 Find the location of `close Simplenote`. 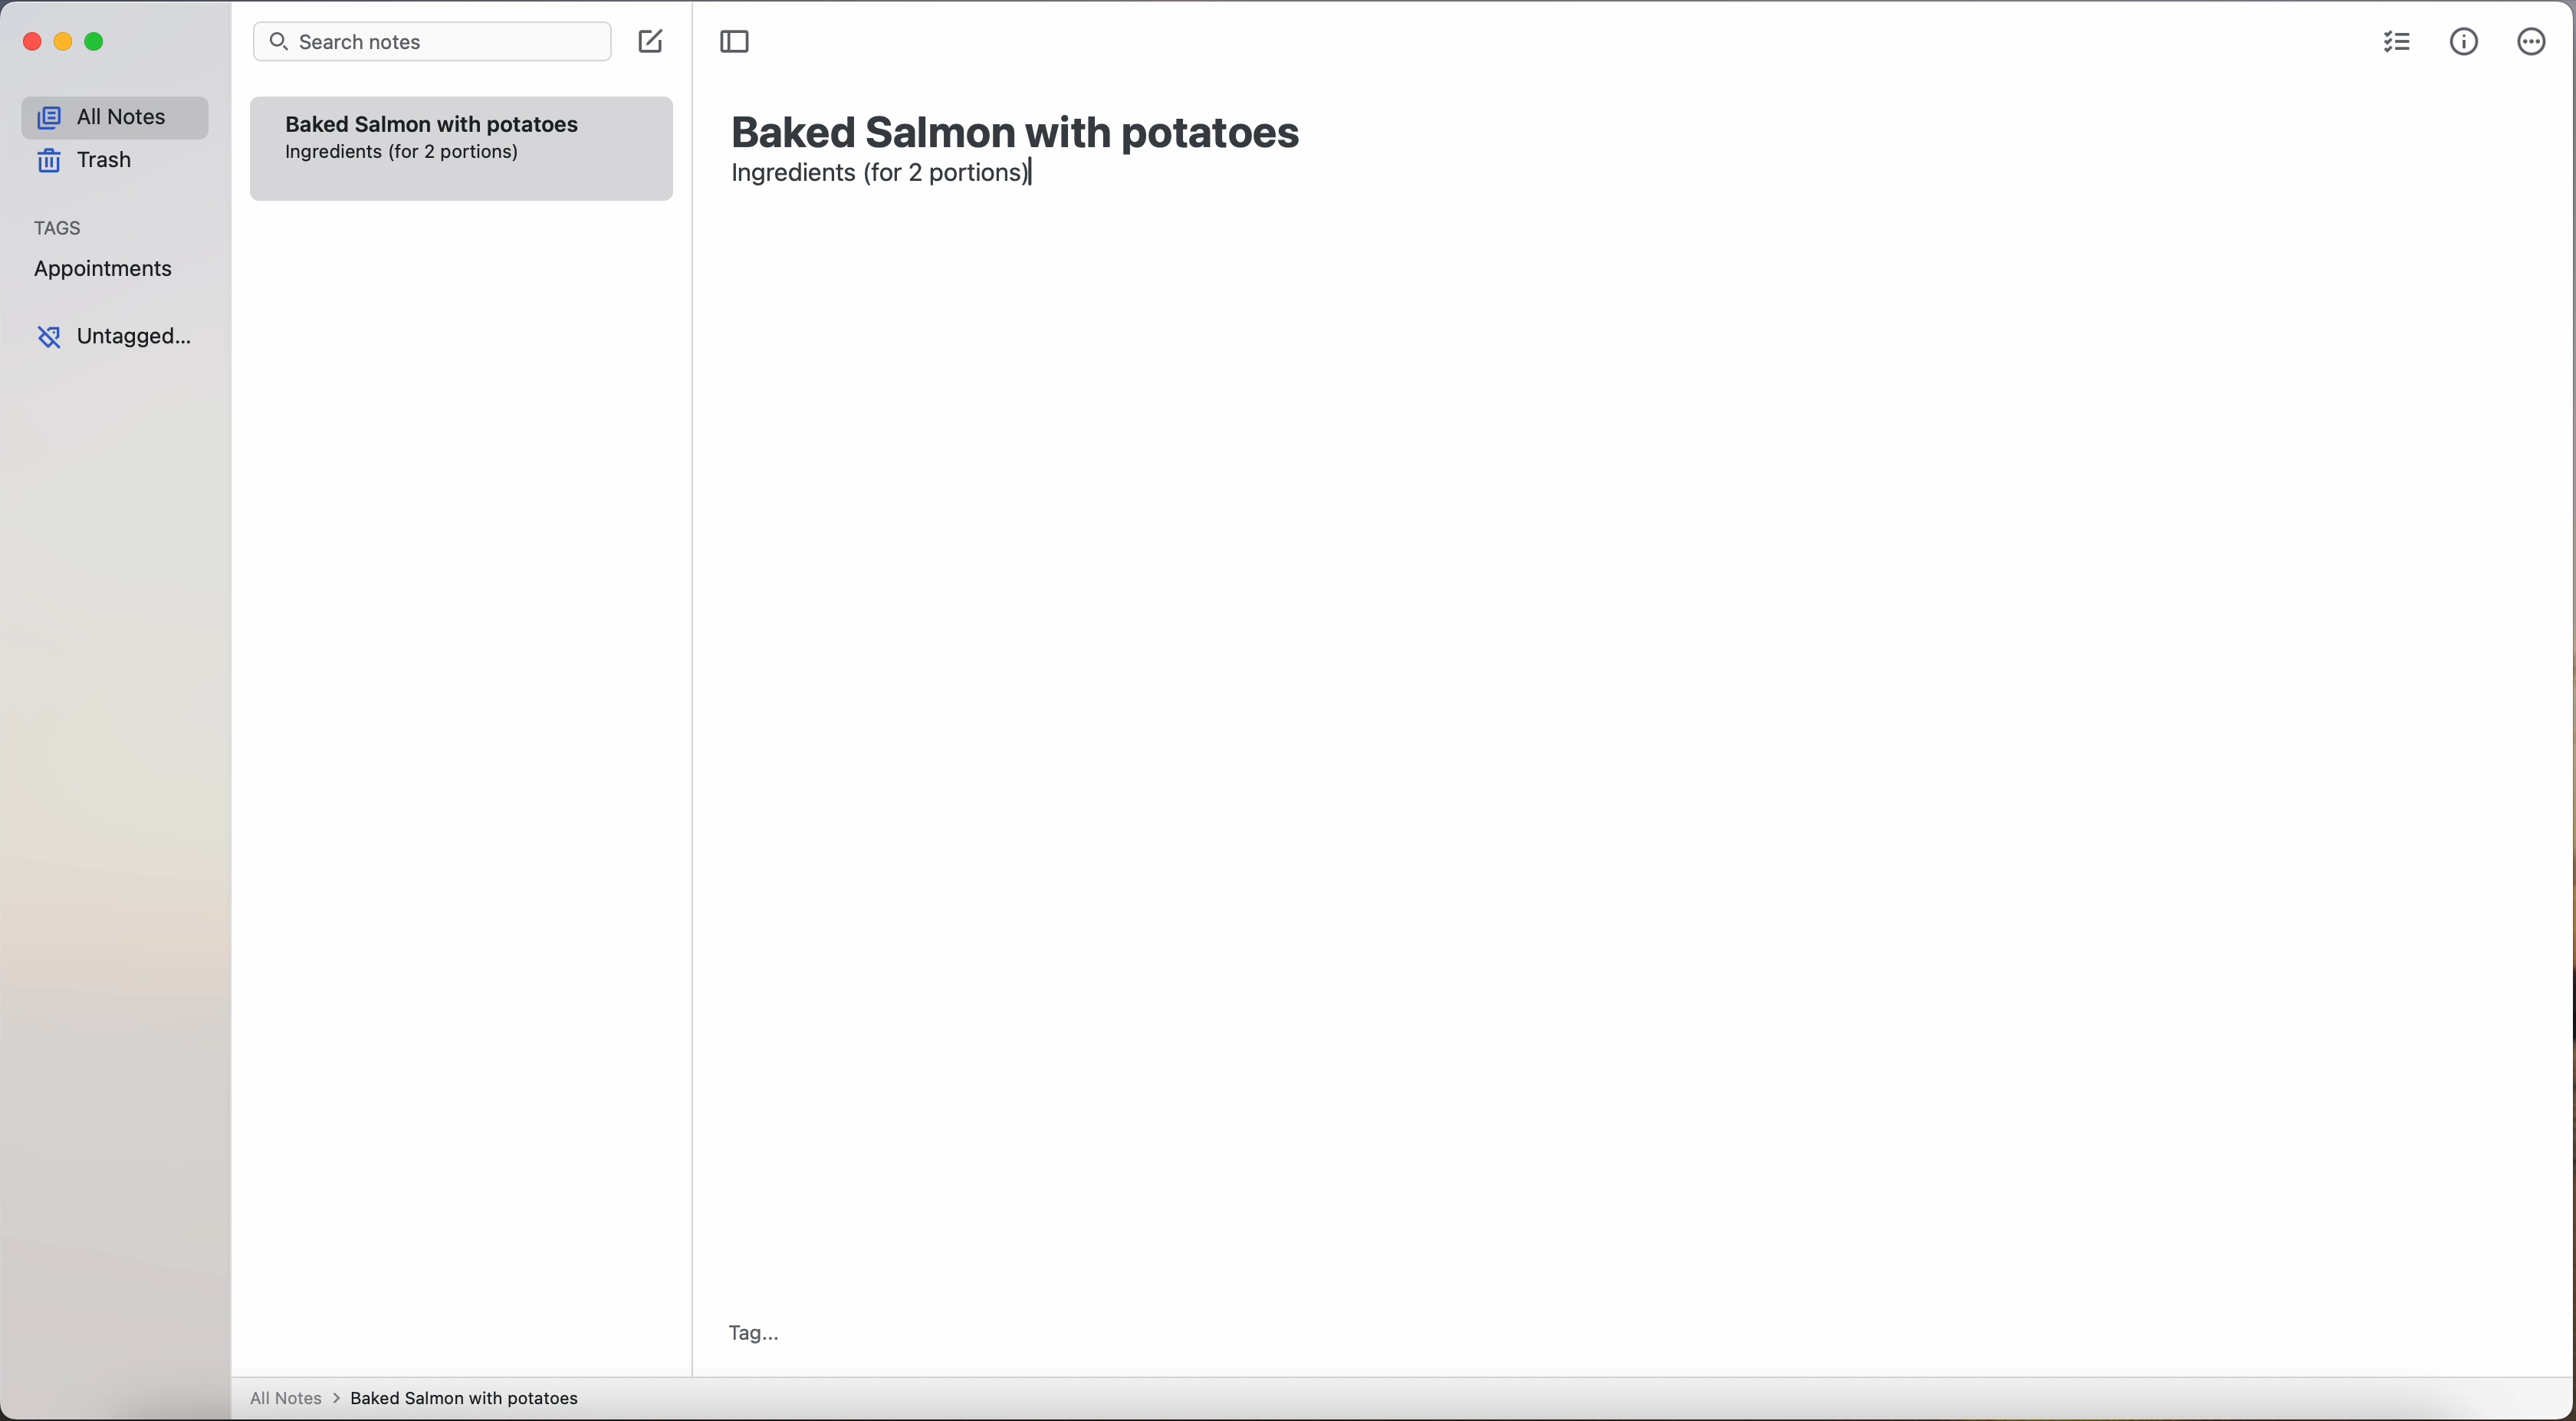

close Simplenote is located at coordinates (29, 43).